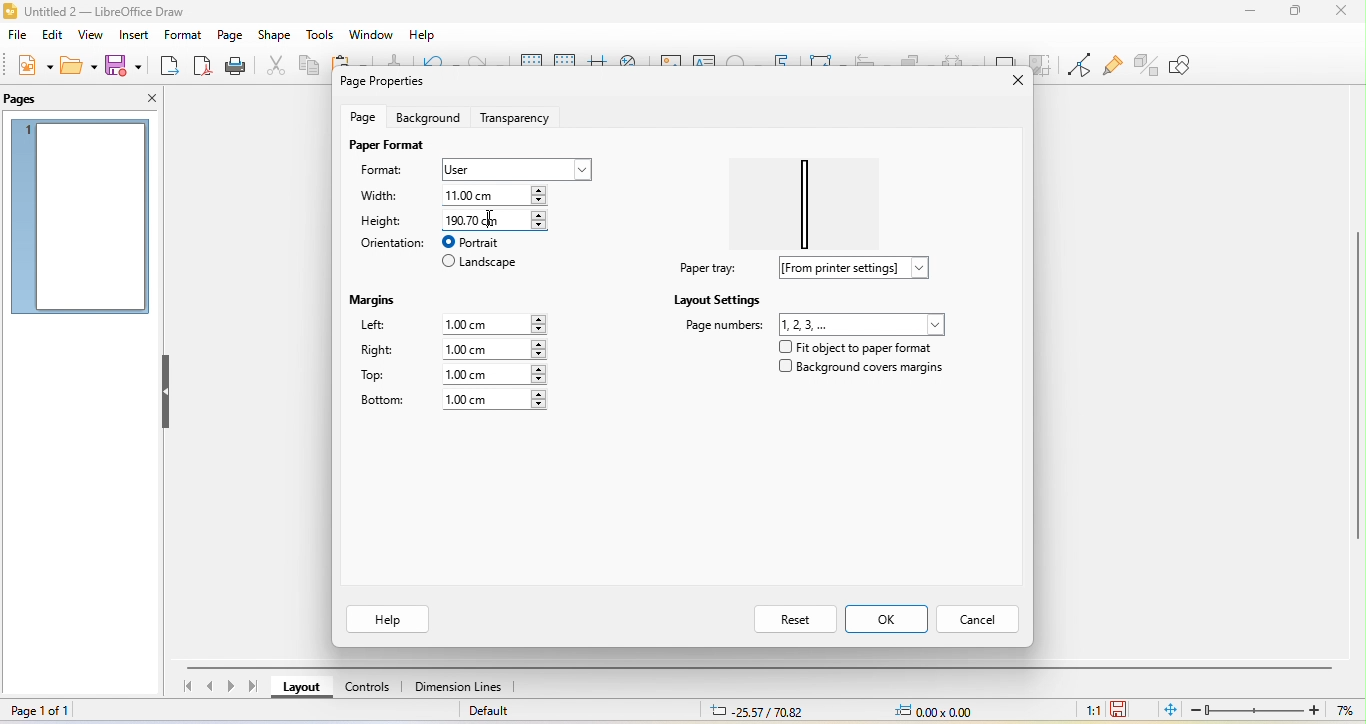 The width and height of the screenshot is (1366, 724). I want to click on page, so click(229, 35).